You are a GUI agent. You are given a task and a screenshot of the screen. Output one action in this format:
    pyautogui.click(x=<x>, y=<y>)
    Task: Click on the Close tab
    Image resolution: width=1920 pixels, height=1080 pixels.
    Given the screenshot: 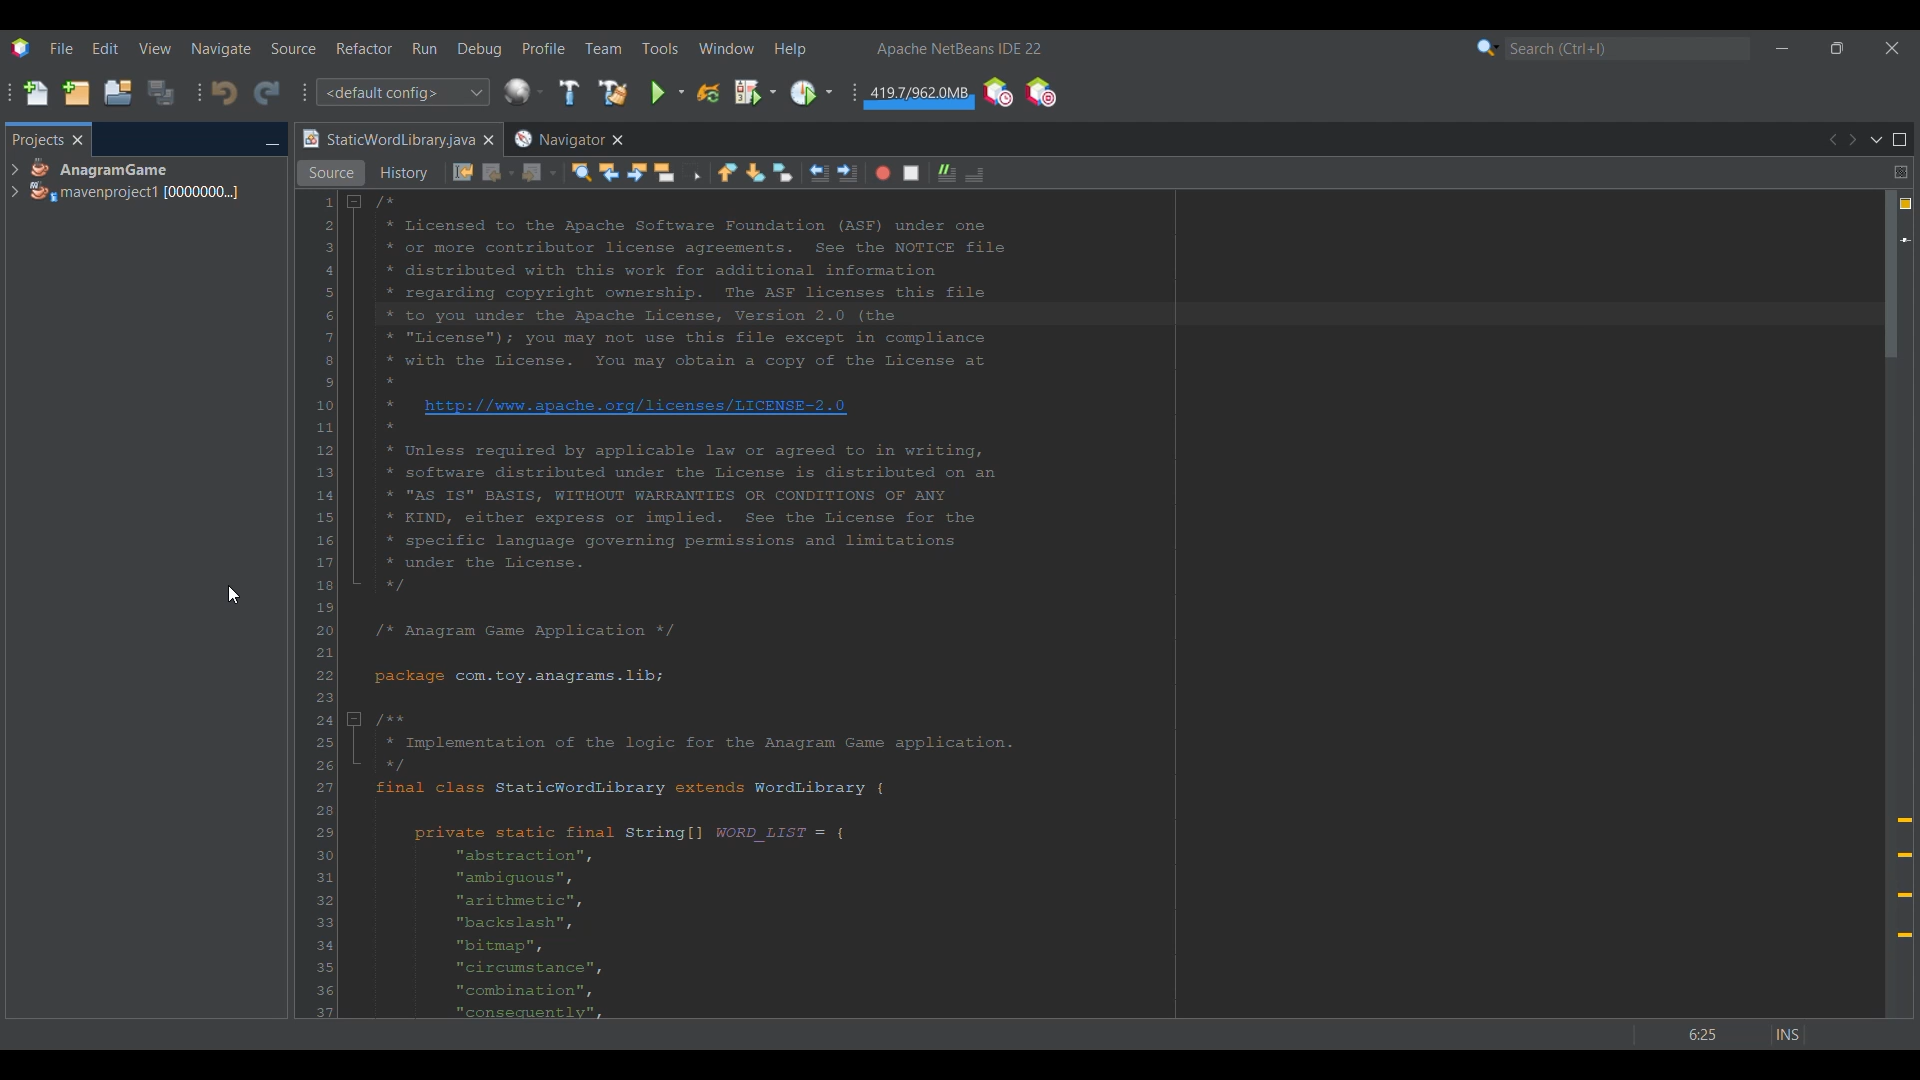 What is the action you would take?
    pyautogui.click(x=78, y=140)
    